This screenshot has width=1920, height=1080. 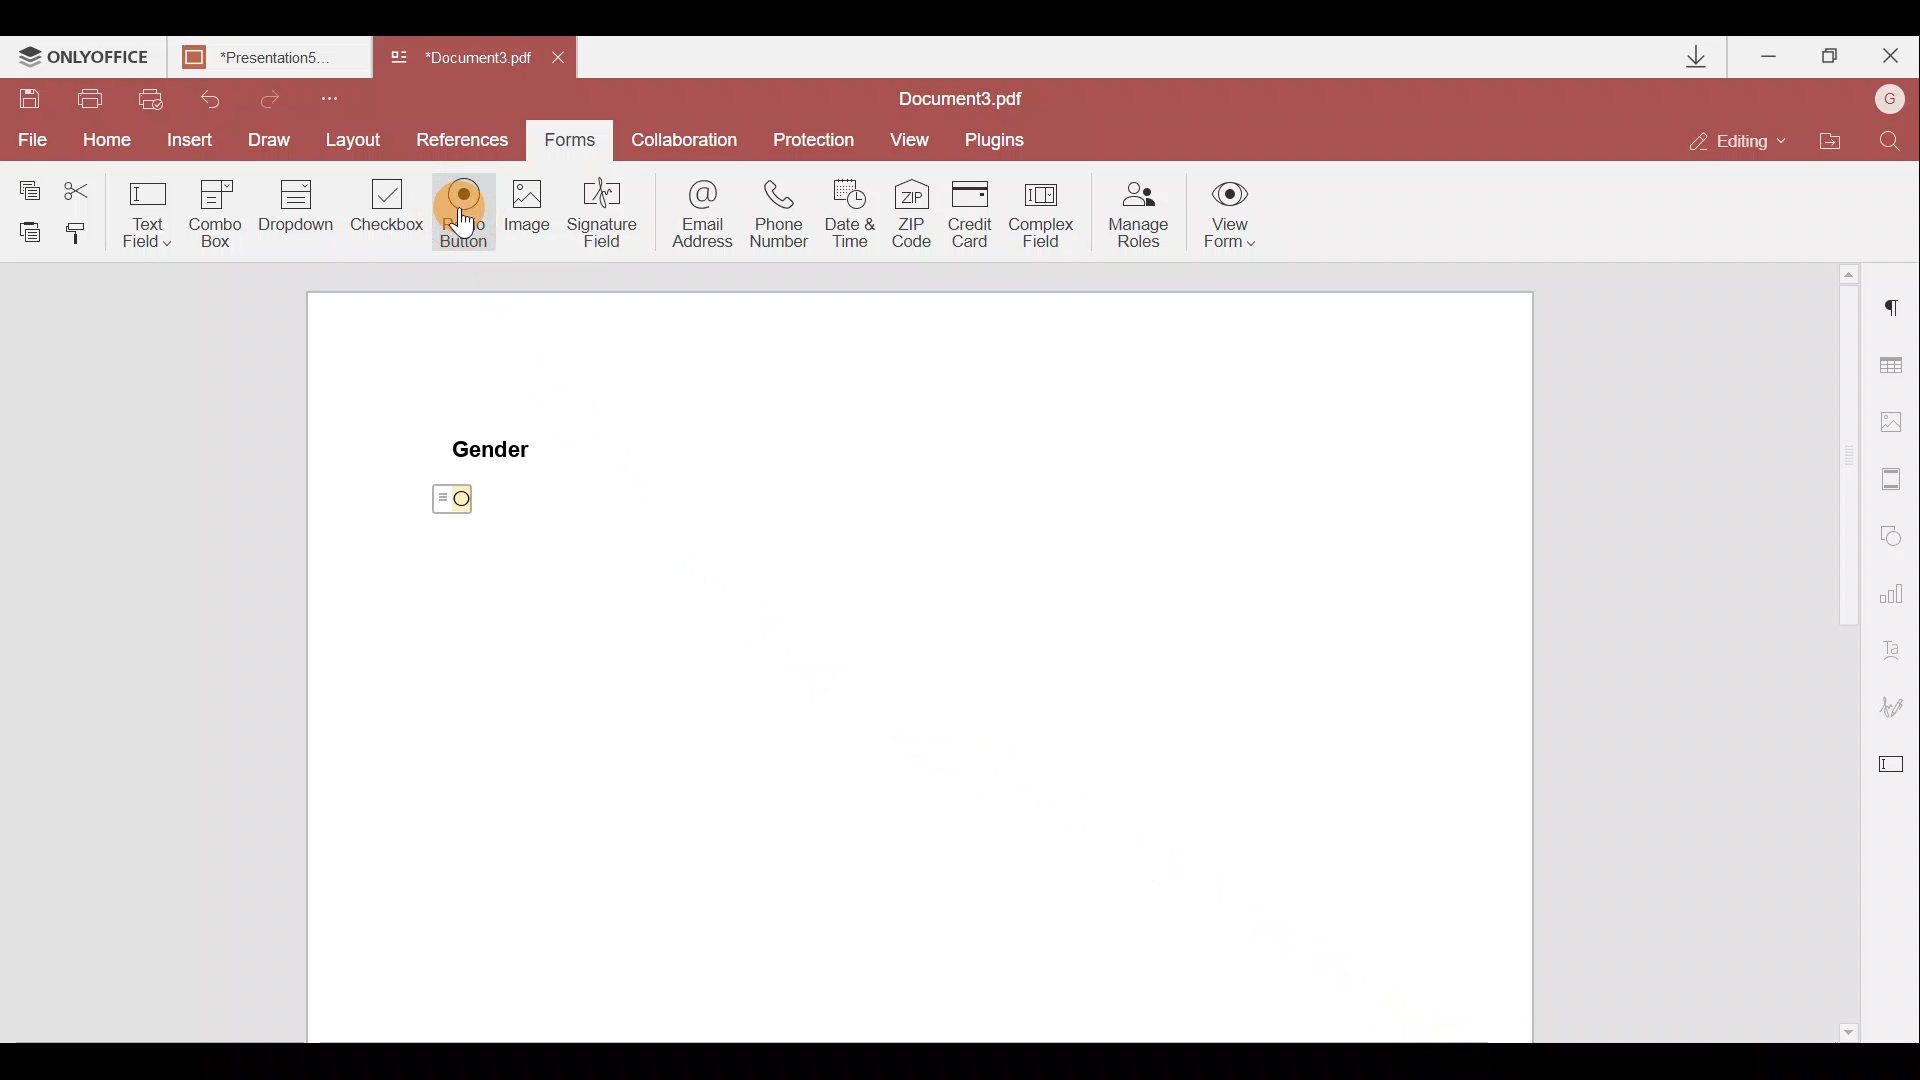 What do you see at coordinates (857, 216) in the screenshot?
I see `Date & time` at bounding box center [857, 216].